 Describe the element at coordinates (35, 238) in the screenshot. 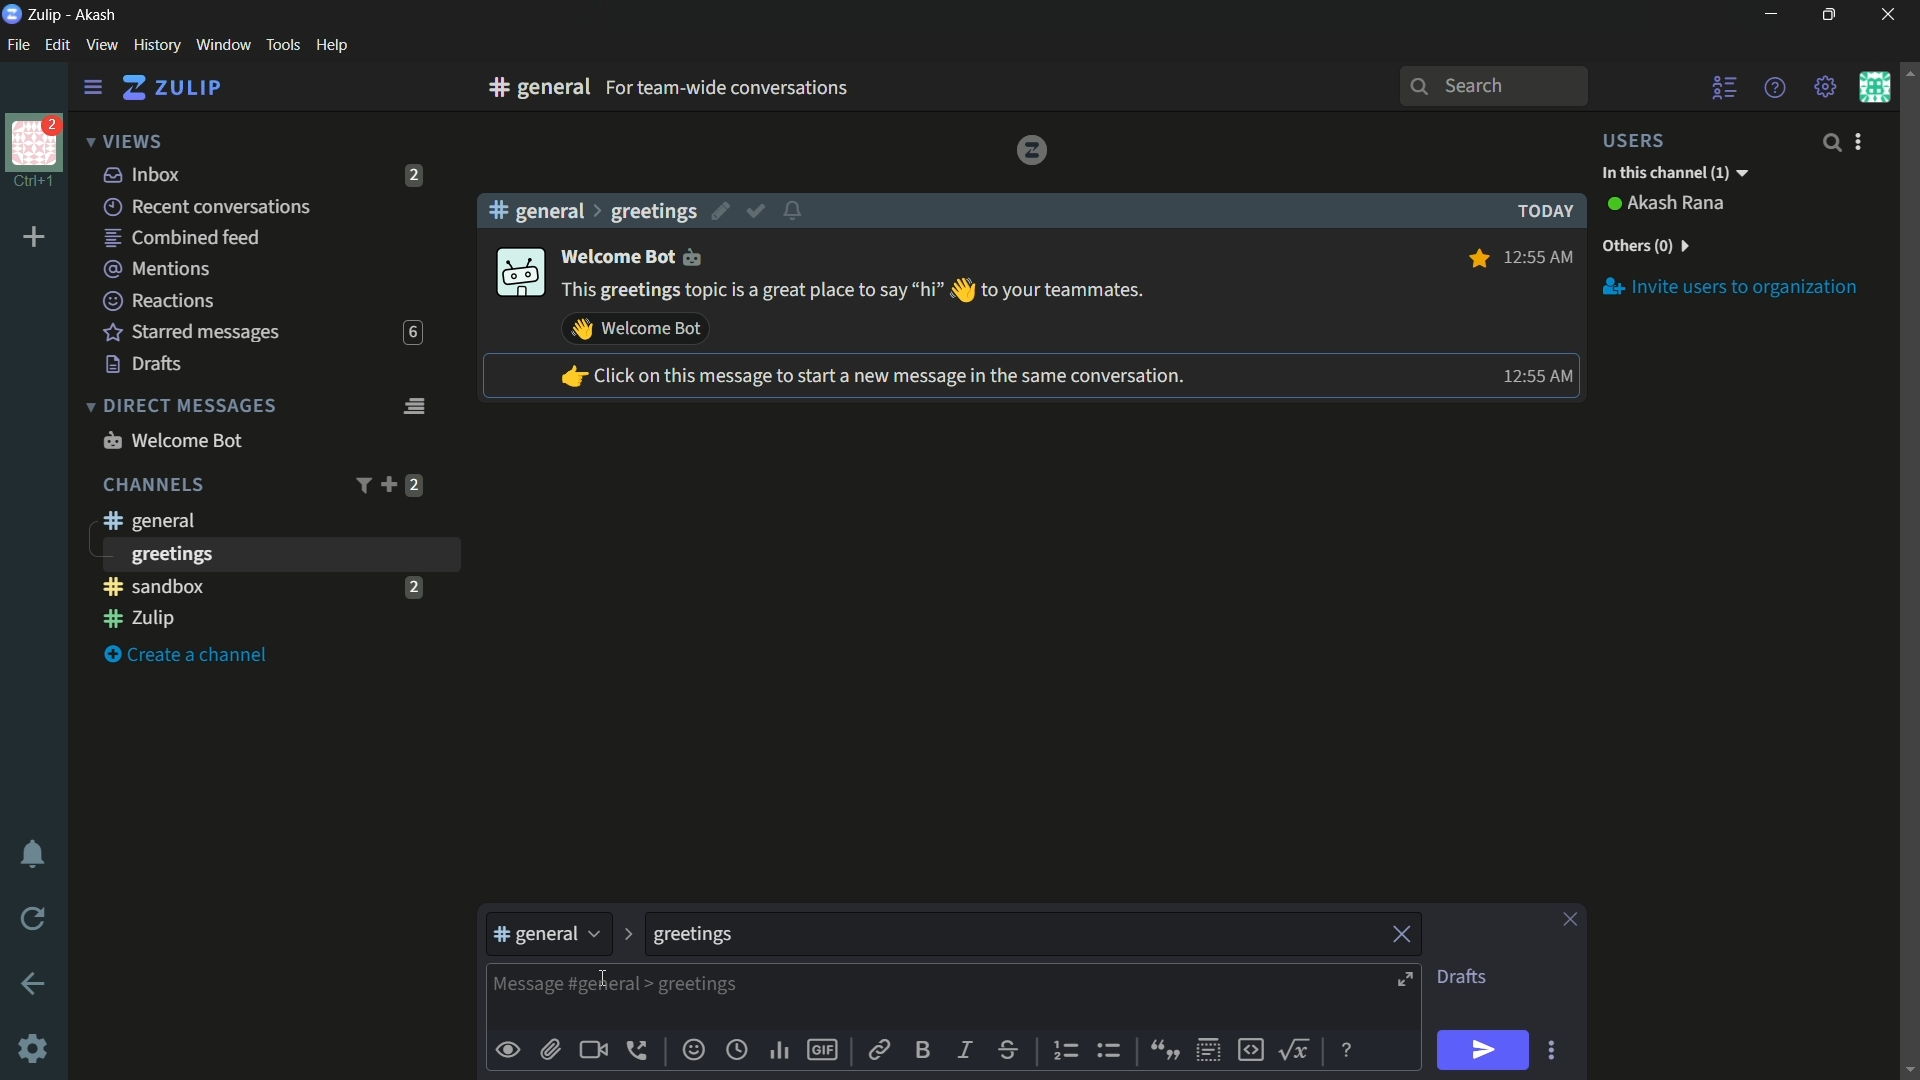

I see `add organization` at that location.